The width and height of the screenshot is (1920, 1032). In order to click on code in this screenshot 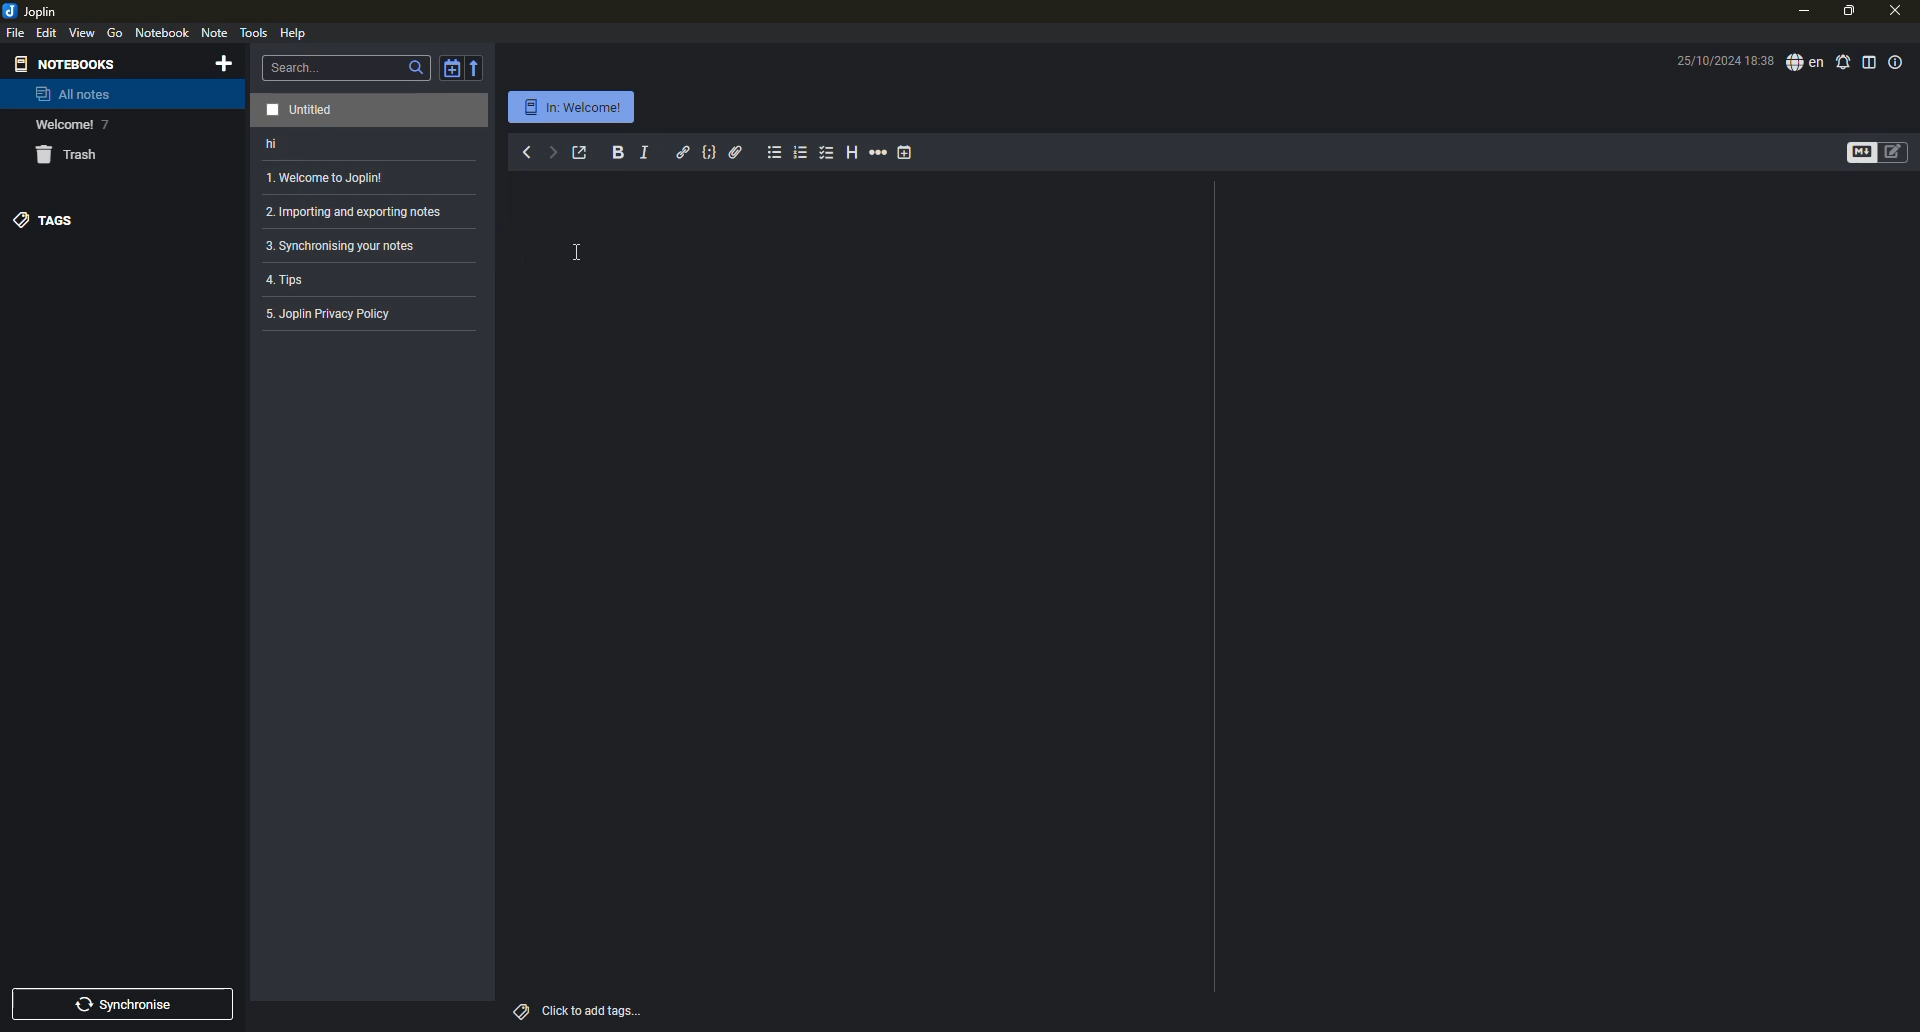, I will do `click(710, 151)`.